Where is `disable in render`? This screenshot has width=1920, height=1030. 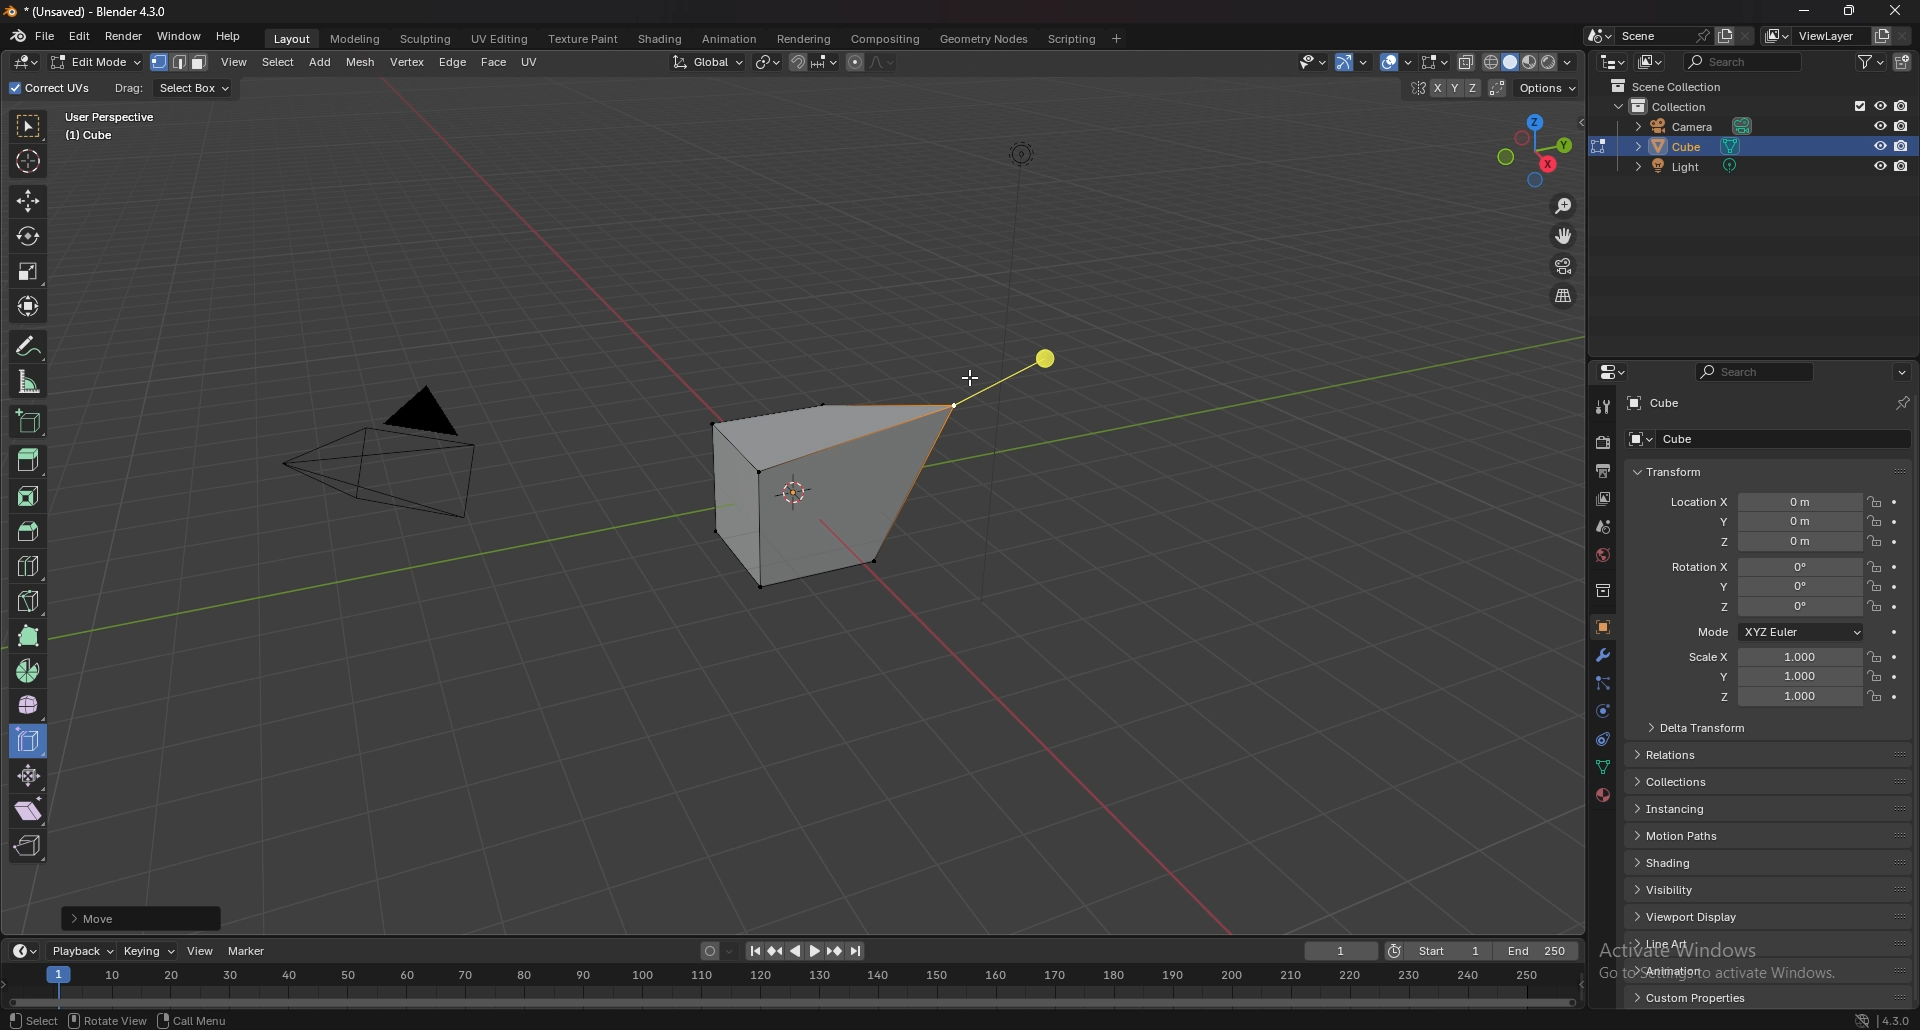
disable in render is located at coordinates (1902, 166).